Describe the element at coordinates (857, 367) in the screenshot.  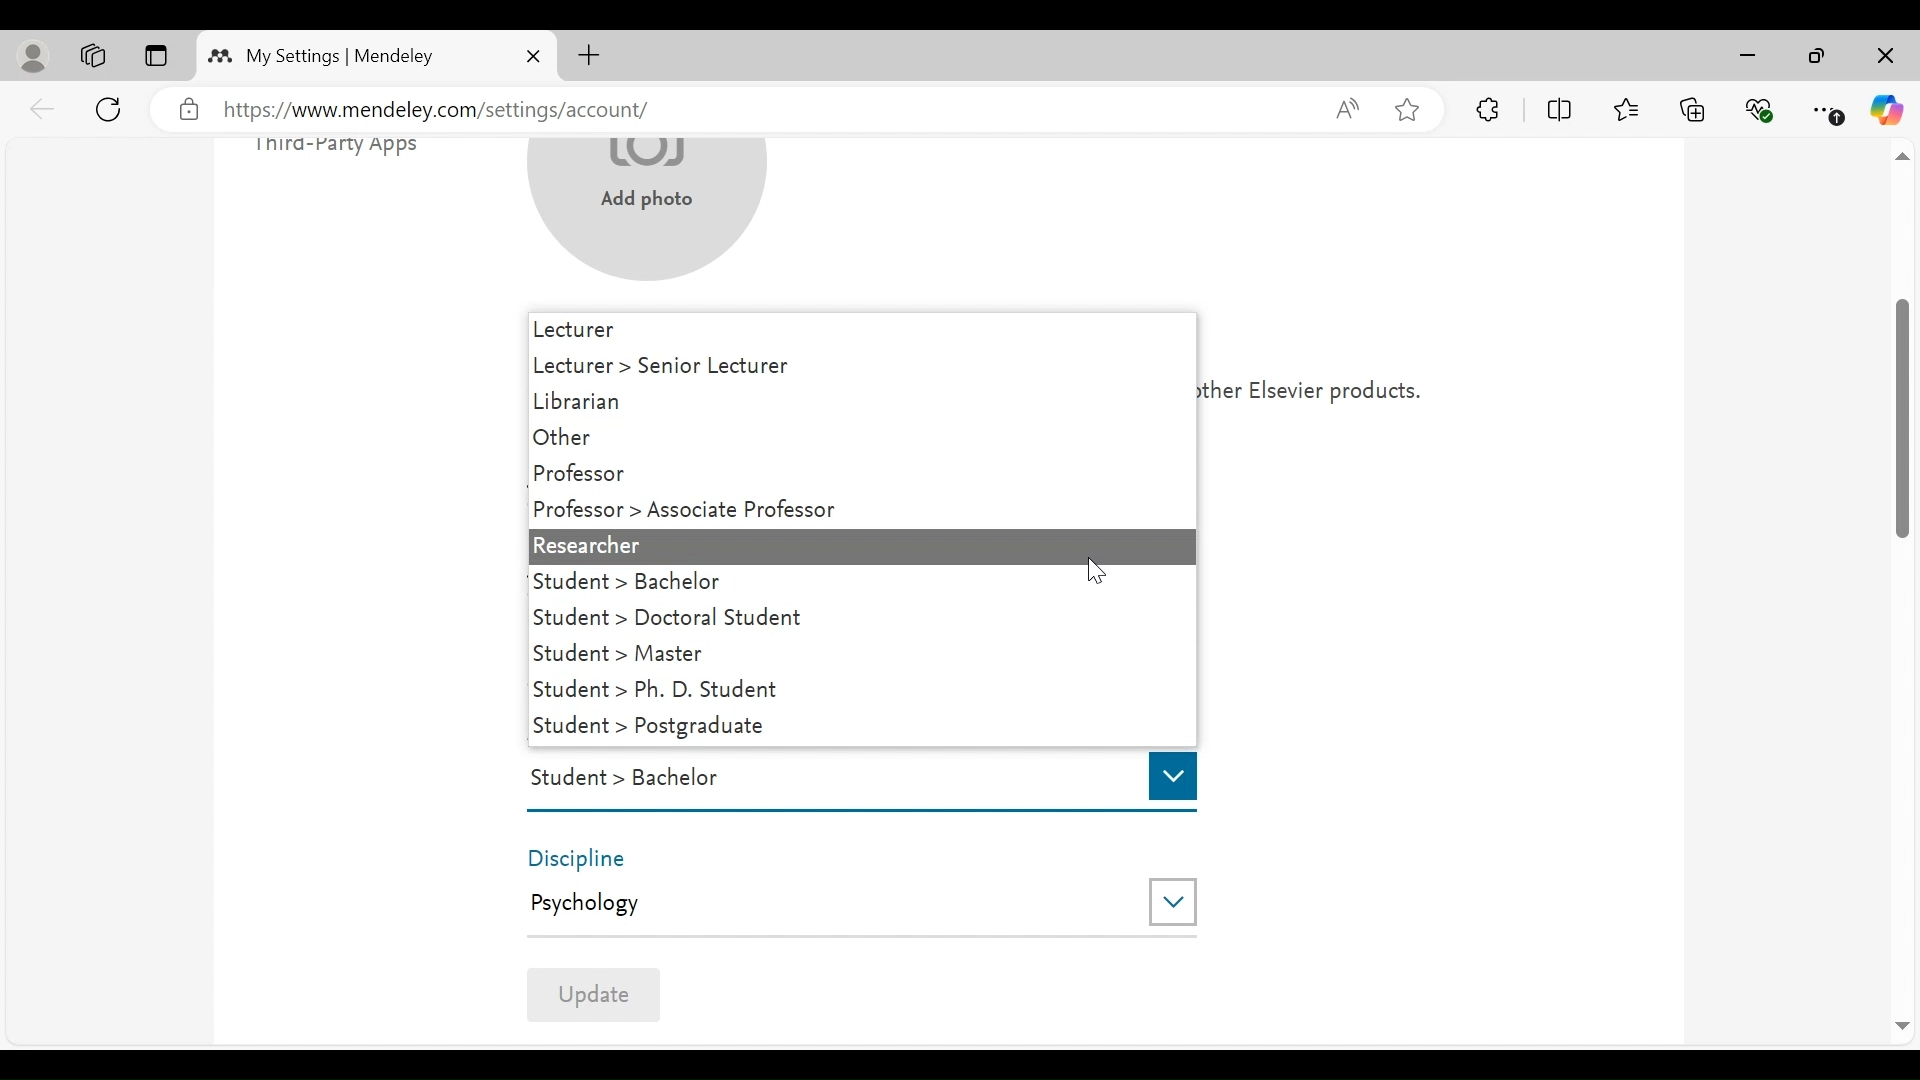
I see `Lecture > Senior Lecture` at that location.